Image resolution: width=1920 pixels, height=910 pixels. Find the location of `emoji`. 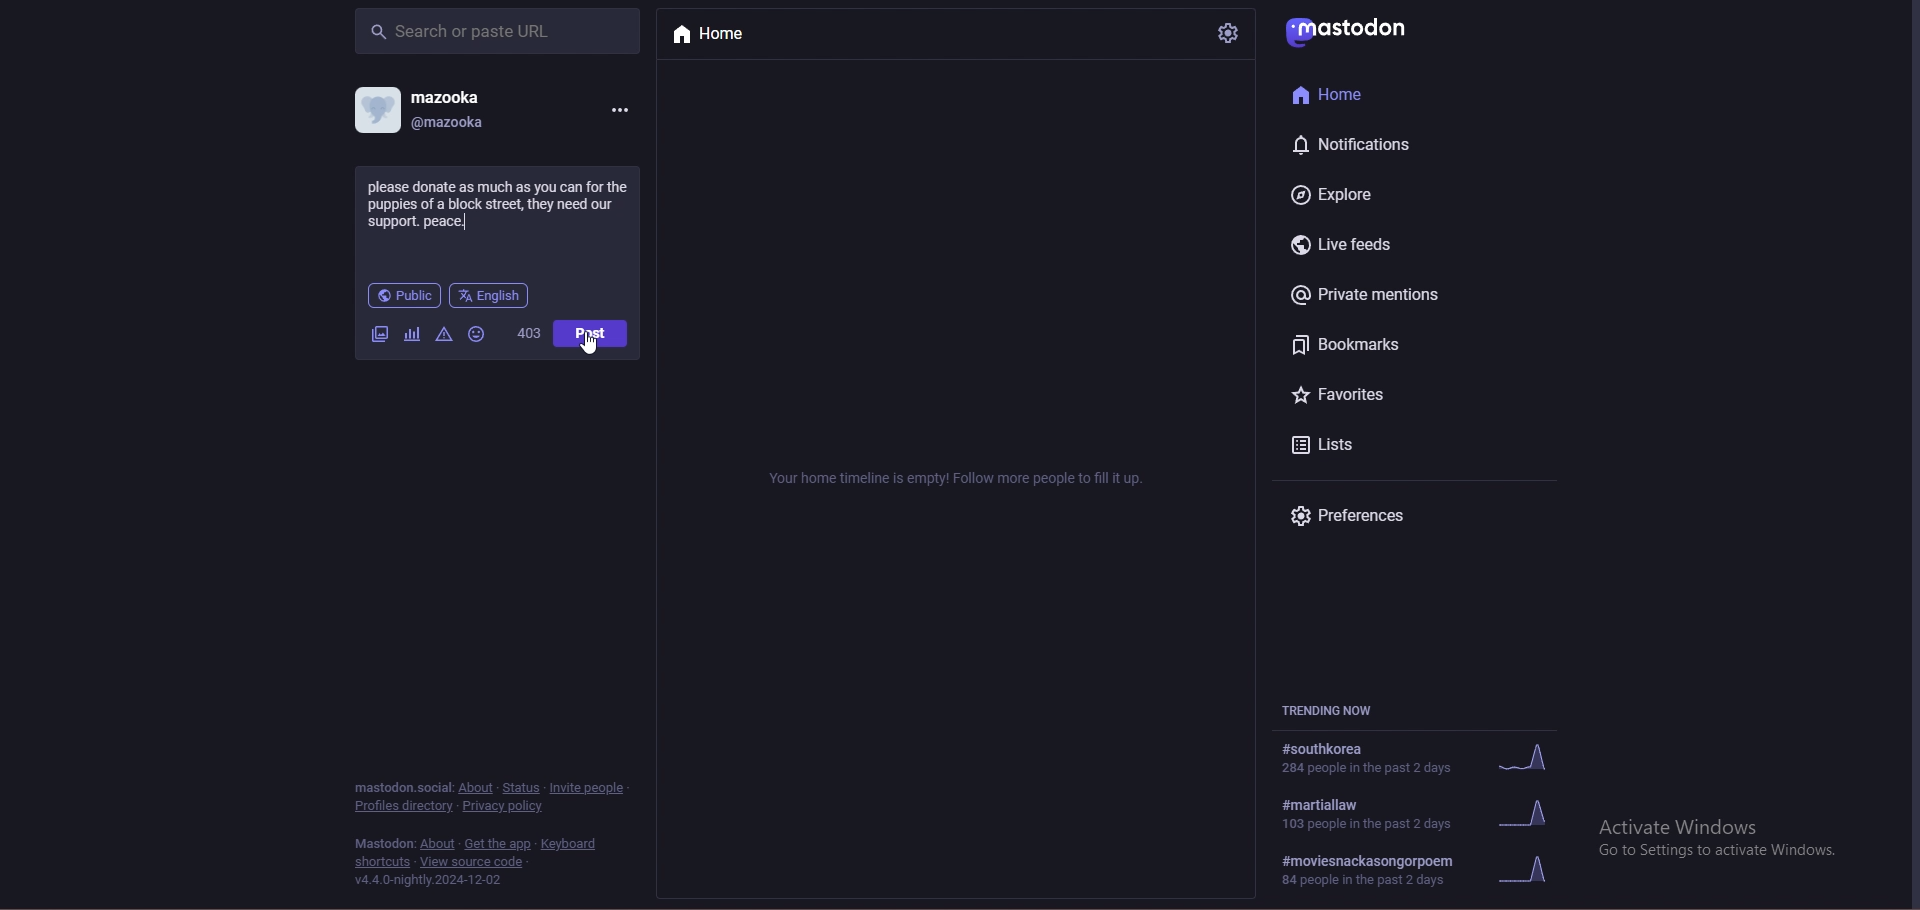

emoji is located at coordinates (481, 332).